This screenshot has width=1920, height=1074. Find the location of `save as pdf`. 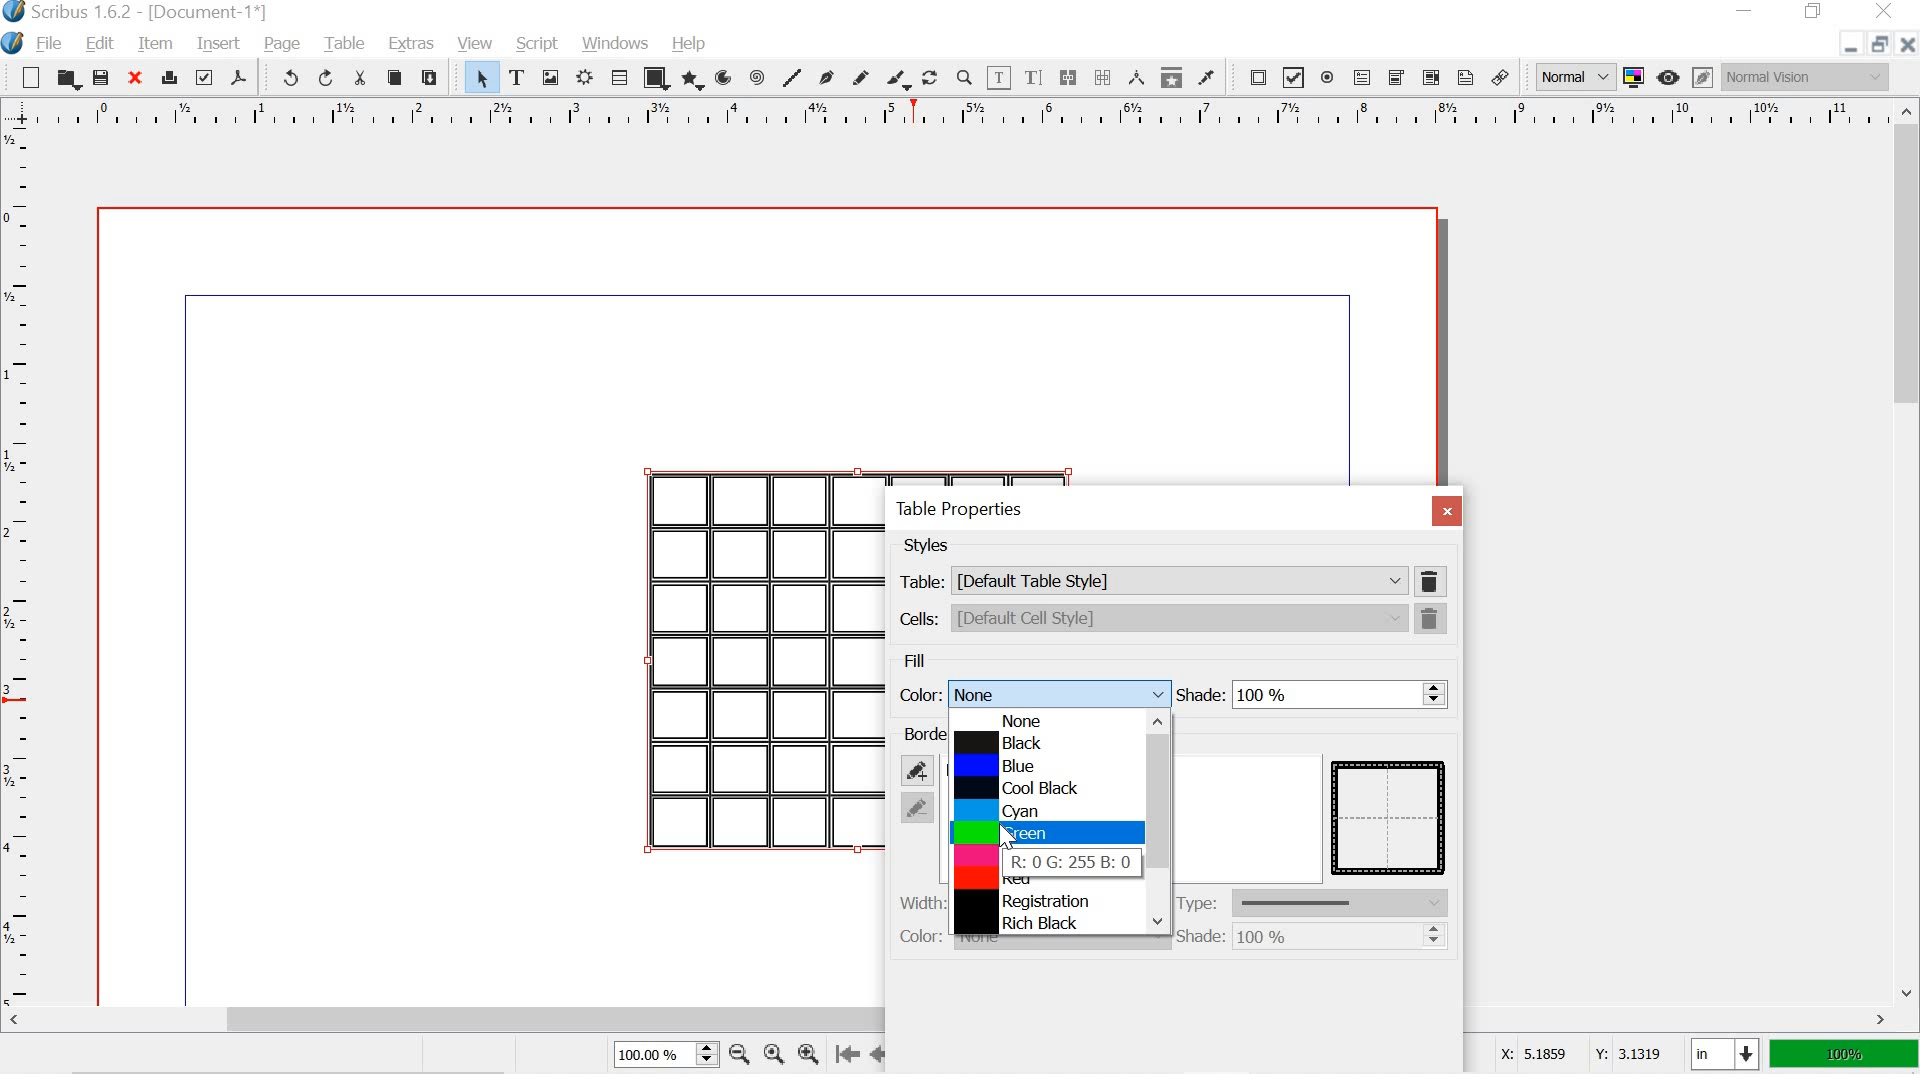

save as pdf is located at coordinates (240, 77).